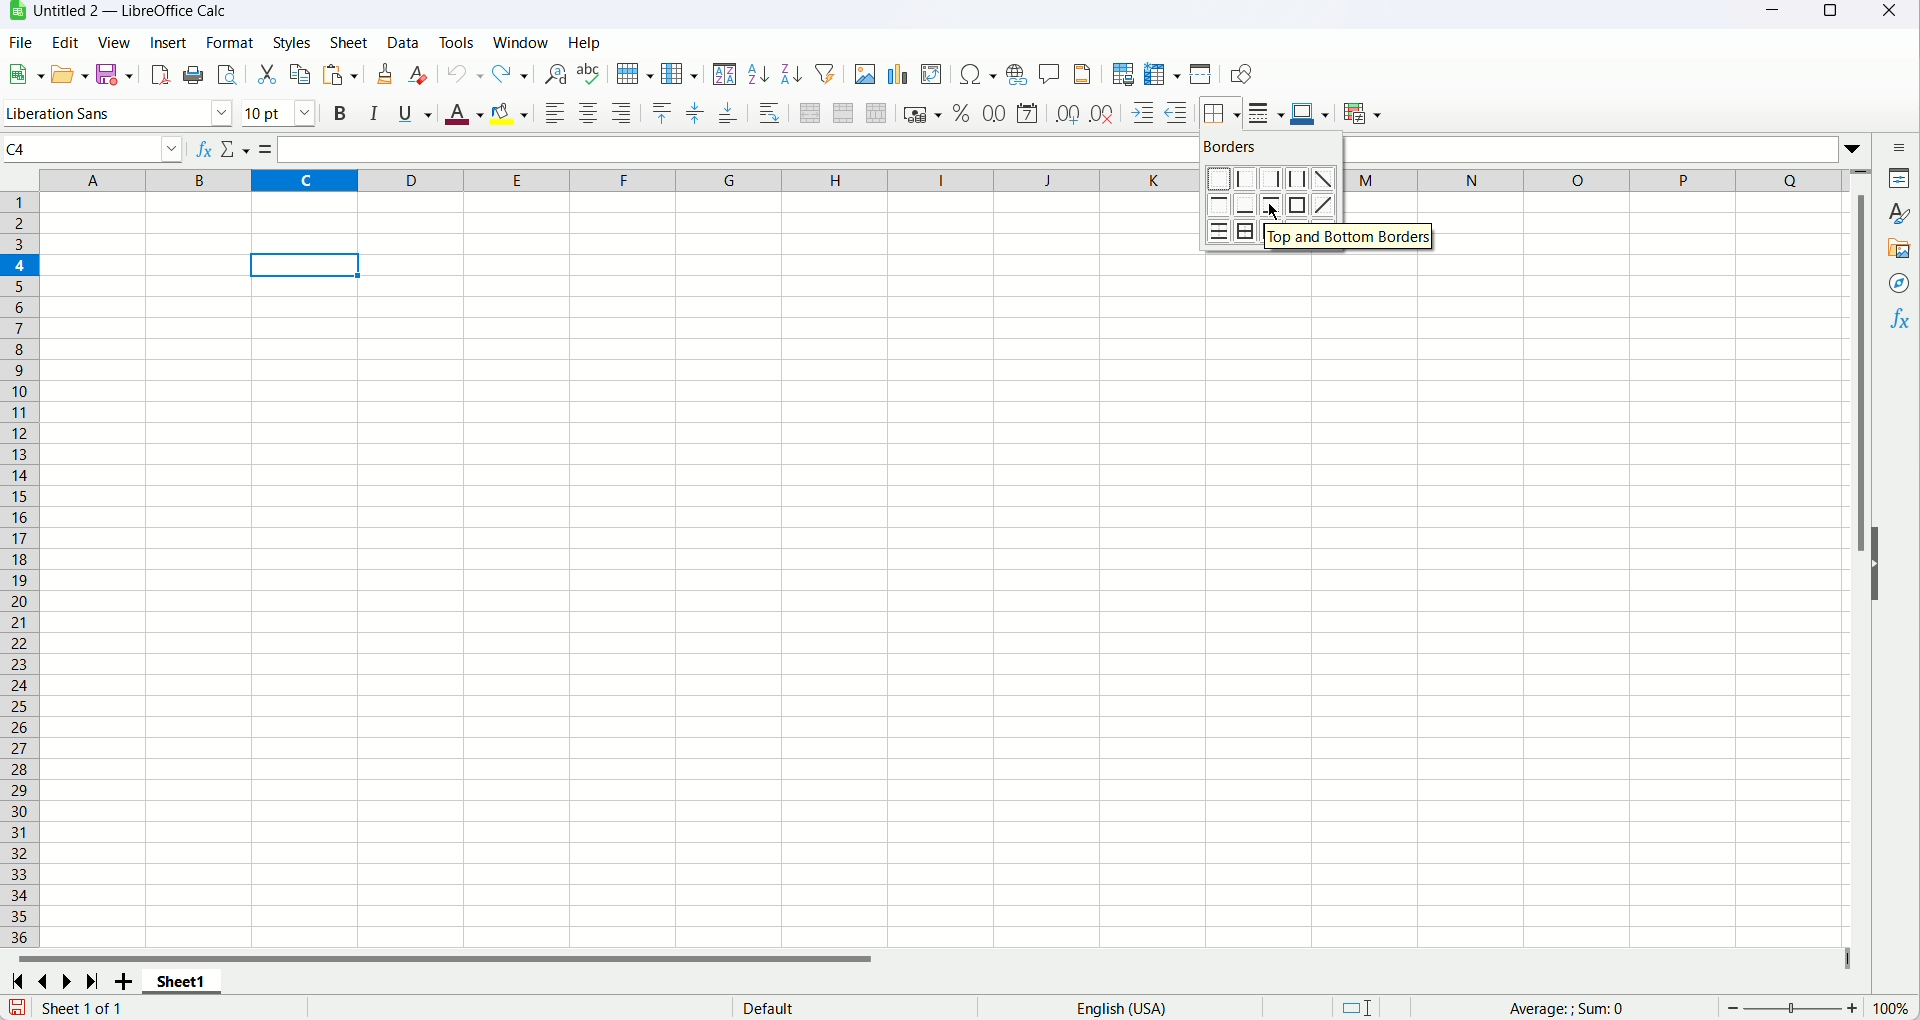 This screenshot has width=1920, height=1020. Describe the element at coordinates (1365, 112) in the screenshot. I see `conditional` at that location.